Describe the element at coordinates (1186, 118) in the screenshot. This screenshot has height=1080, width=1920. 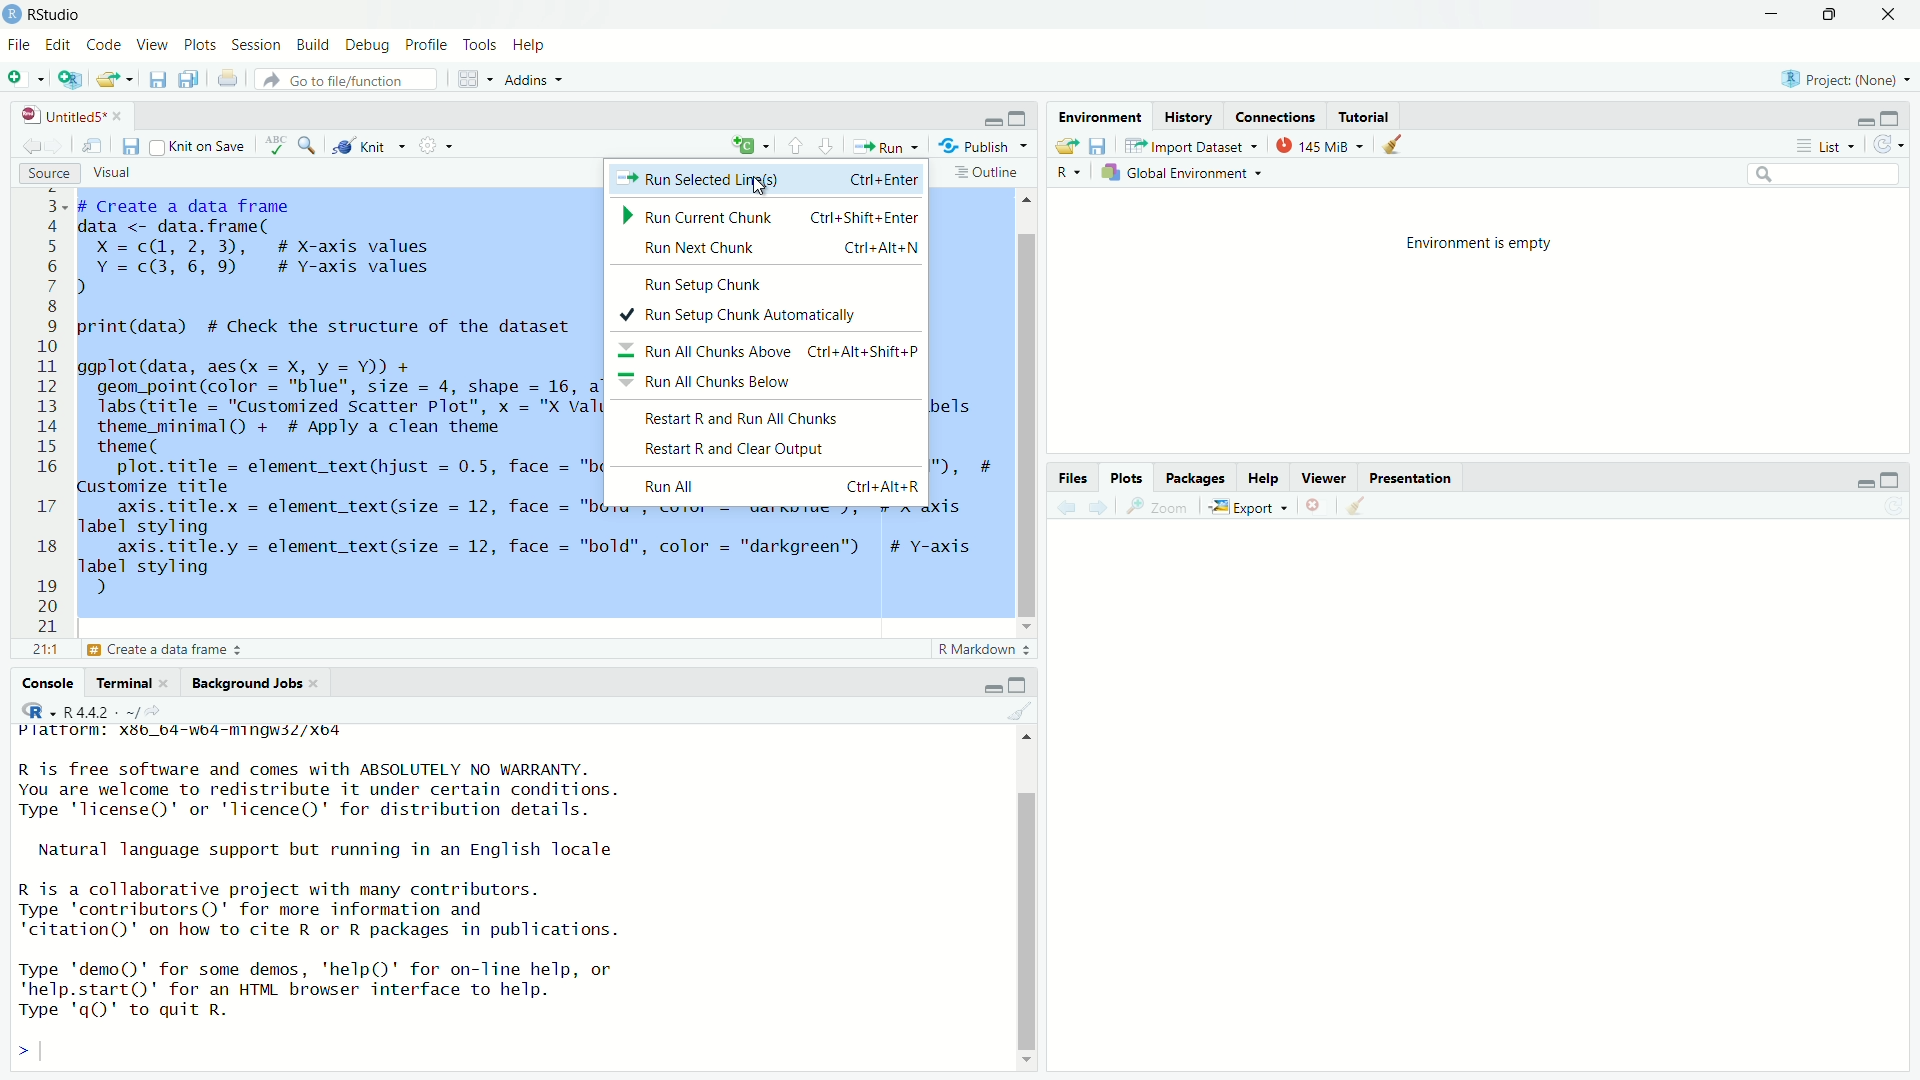
I see `History` at that location.